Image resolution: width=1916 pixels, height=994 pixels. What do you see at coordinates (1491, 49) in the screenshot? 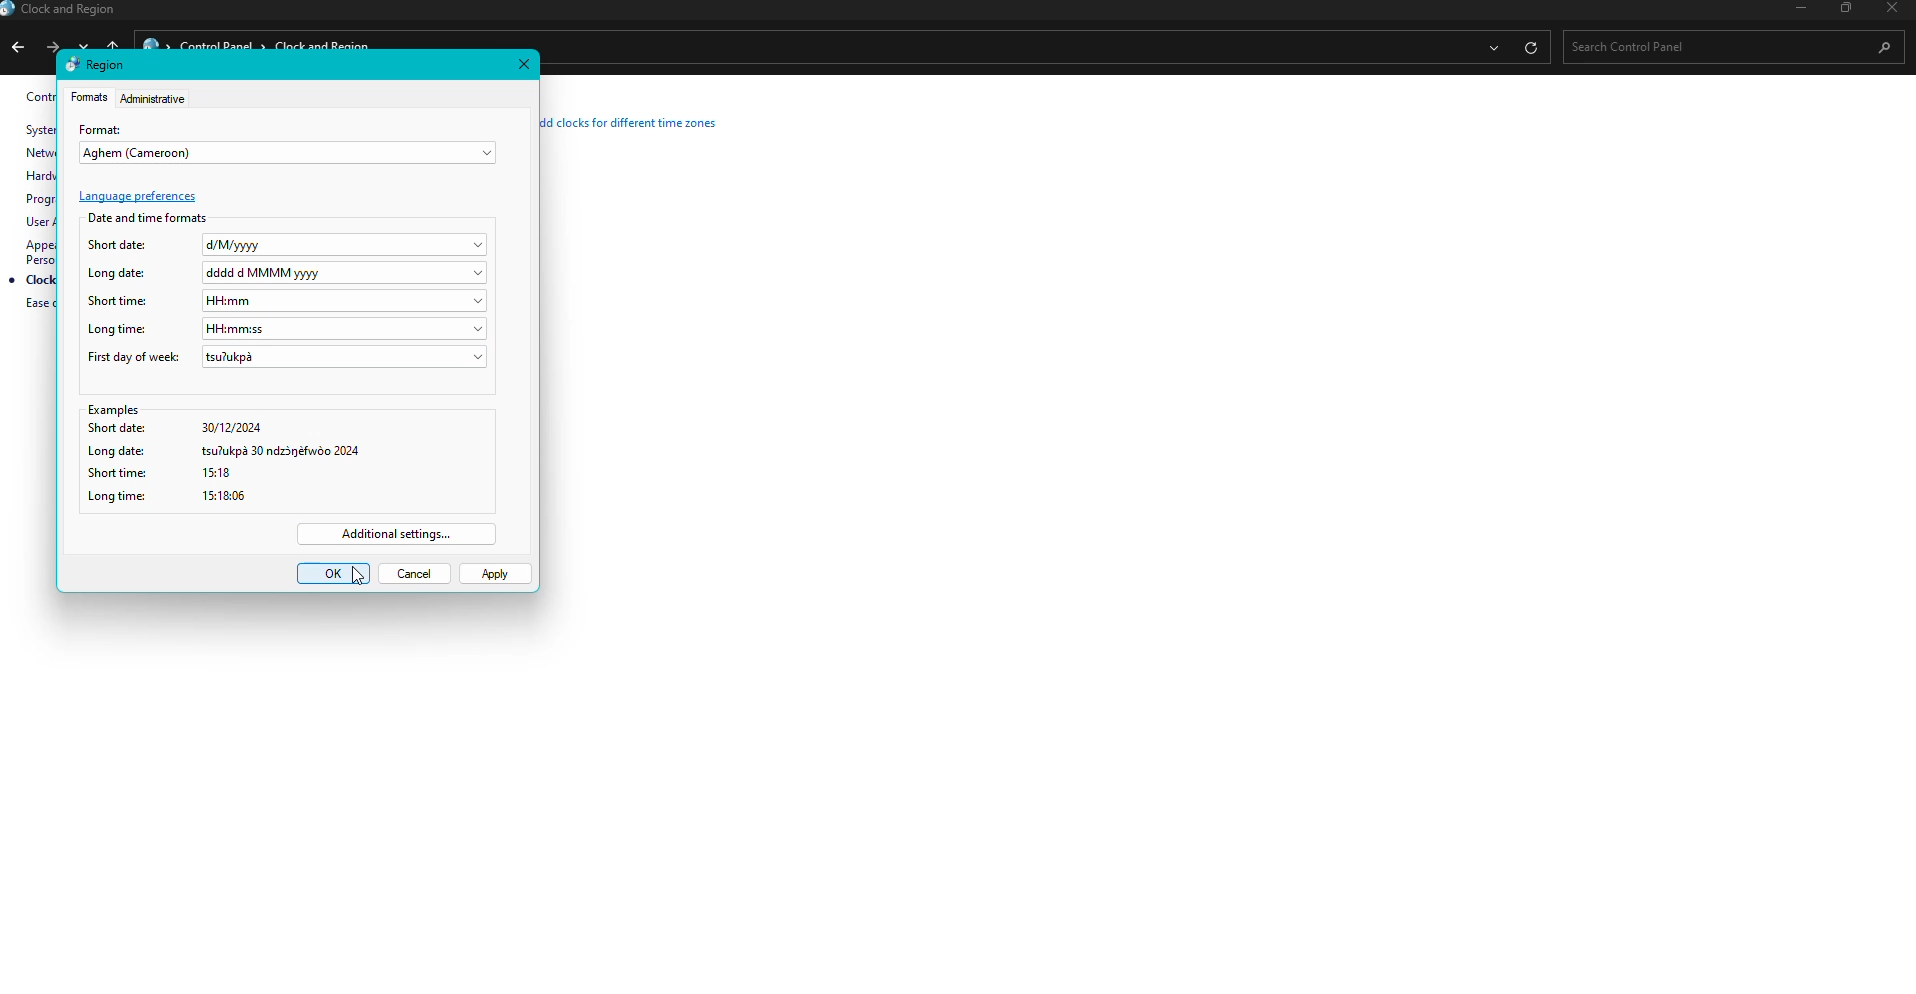
I see `more options` at bounding box center [1491, 49].